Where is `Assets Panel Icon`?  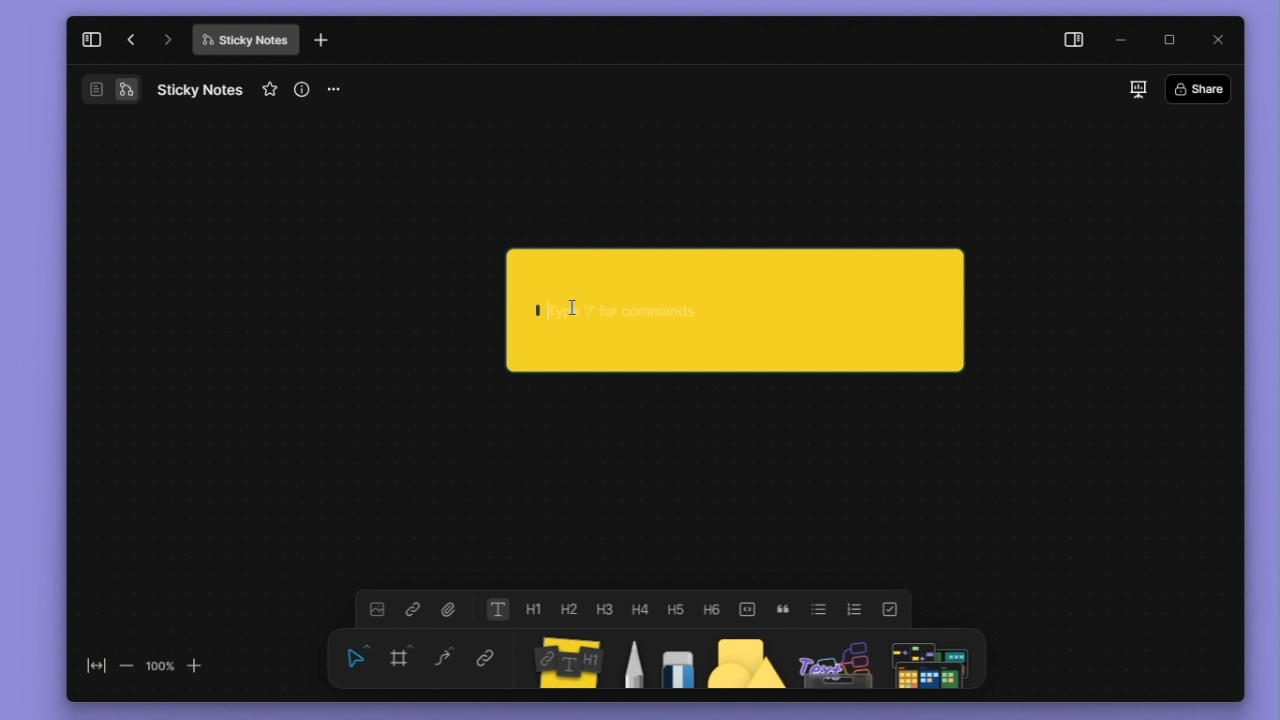 Assets Panel Icon is located at coordinates (833, 663).